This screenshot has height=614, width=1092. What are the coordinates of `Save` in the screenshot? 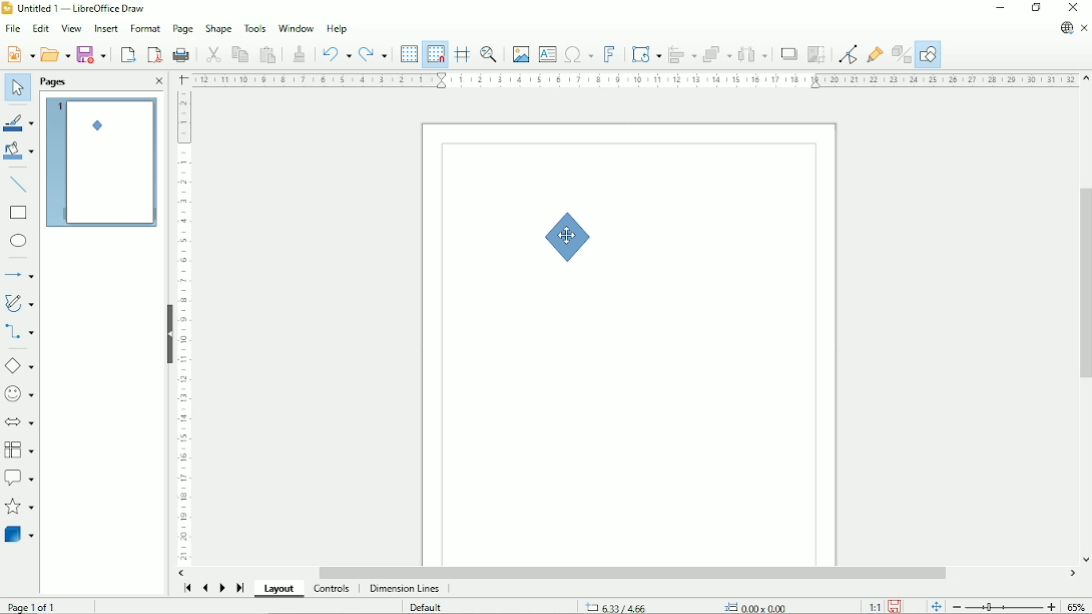 It's located at (93, 54).